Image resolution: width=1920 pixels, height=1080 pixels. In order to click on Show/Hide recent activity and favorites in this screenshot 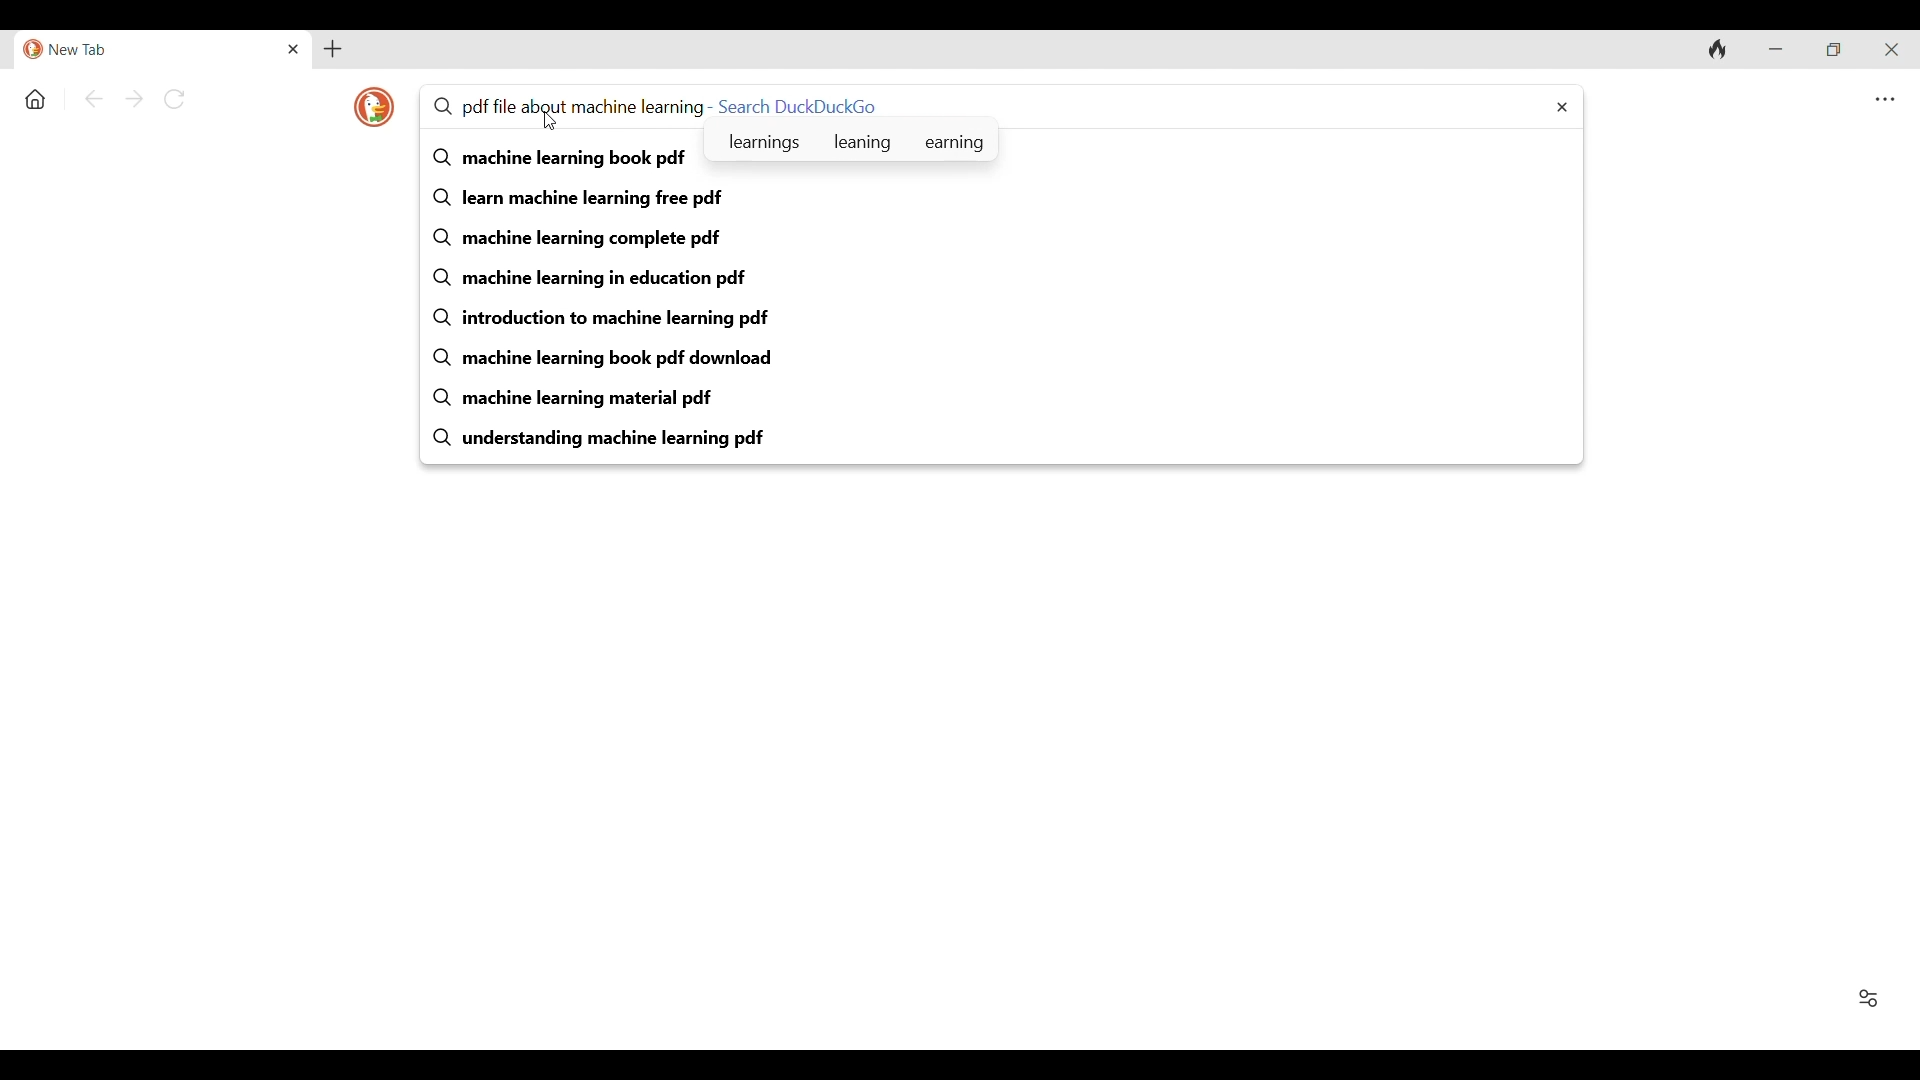, I will do `click(1868, 998)`.